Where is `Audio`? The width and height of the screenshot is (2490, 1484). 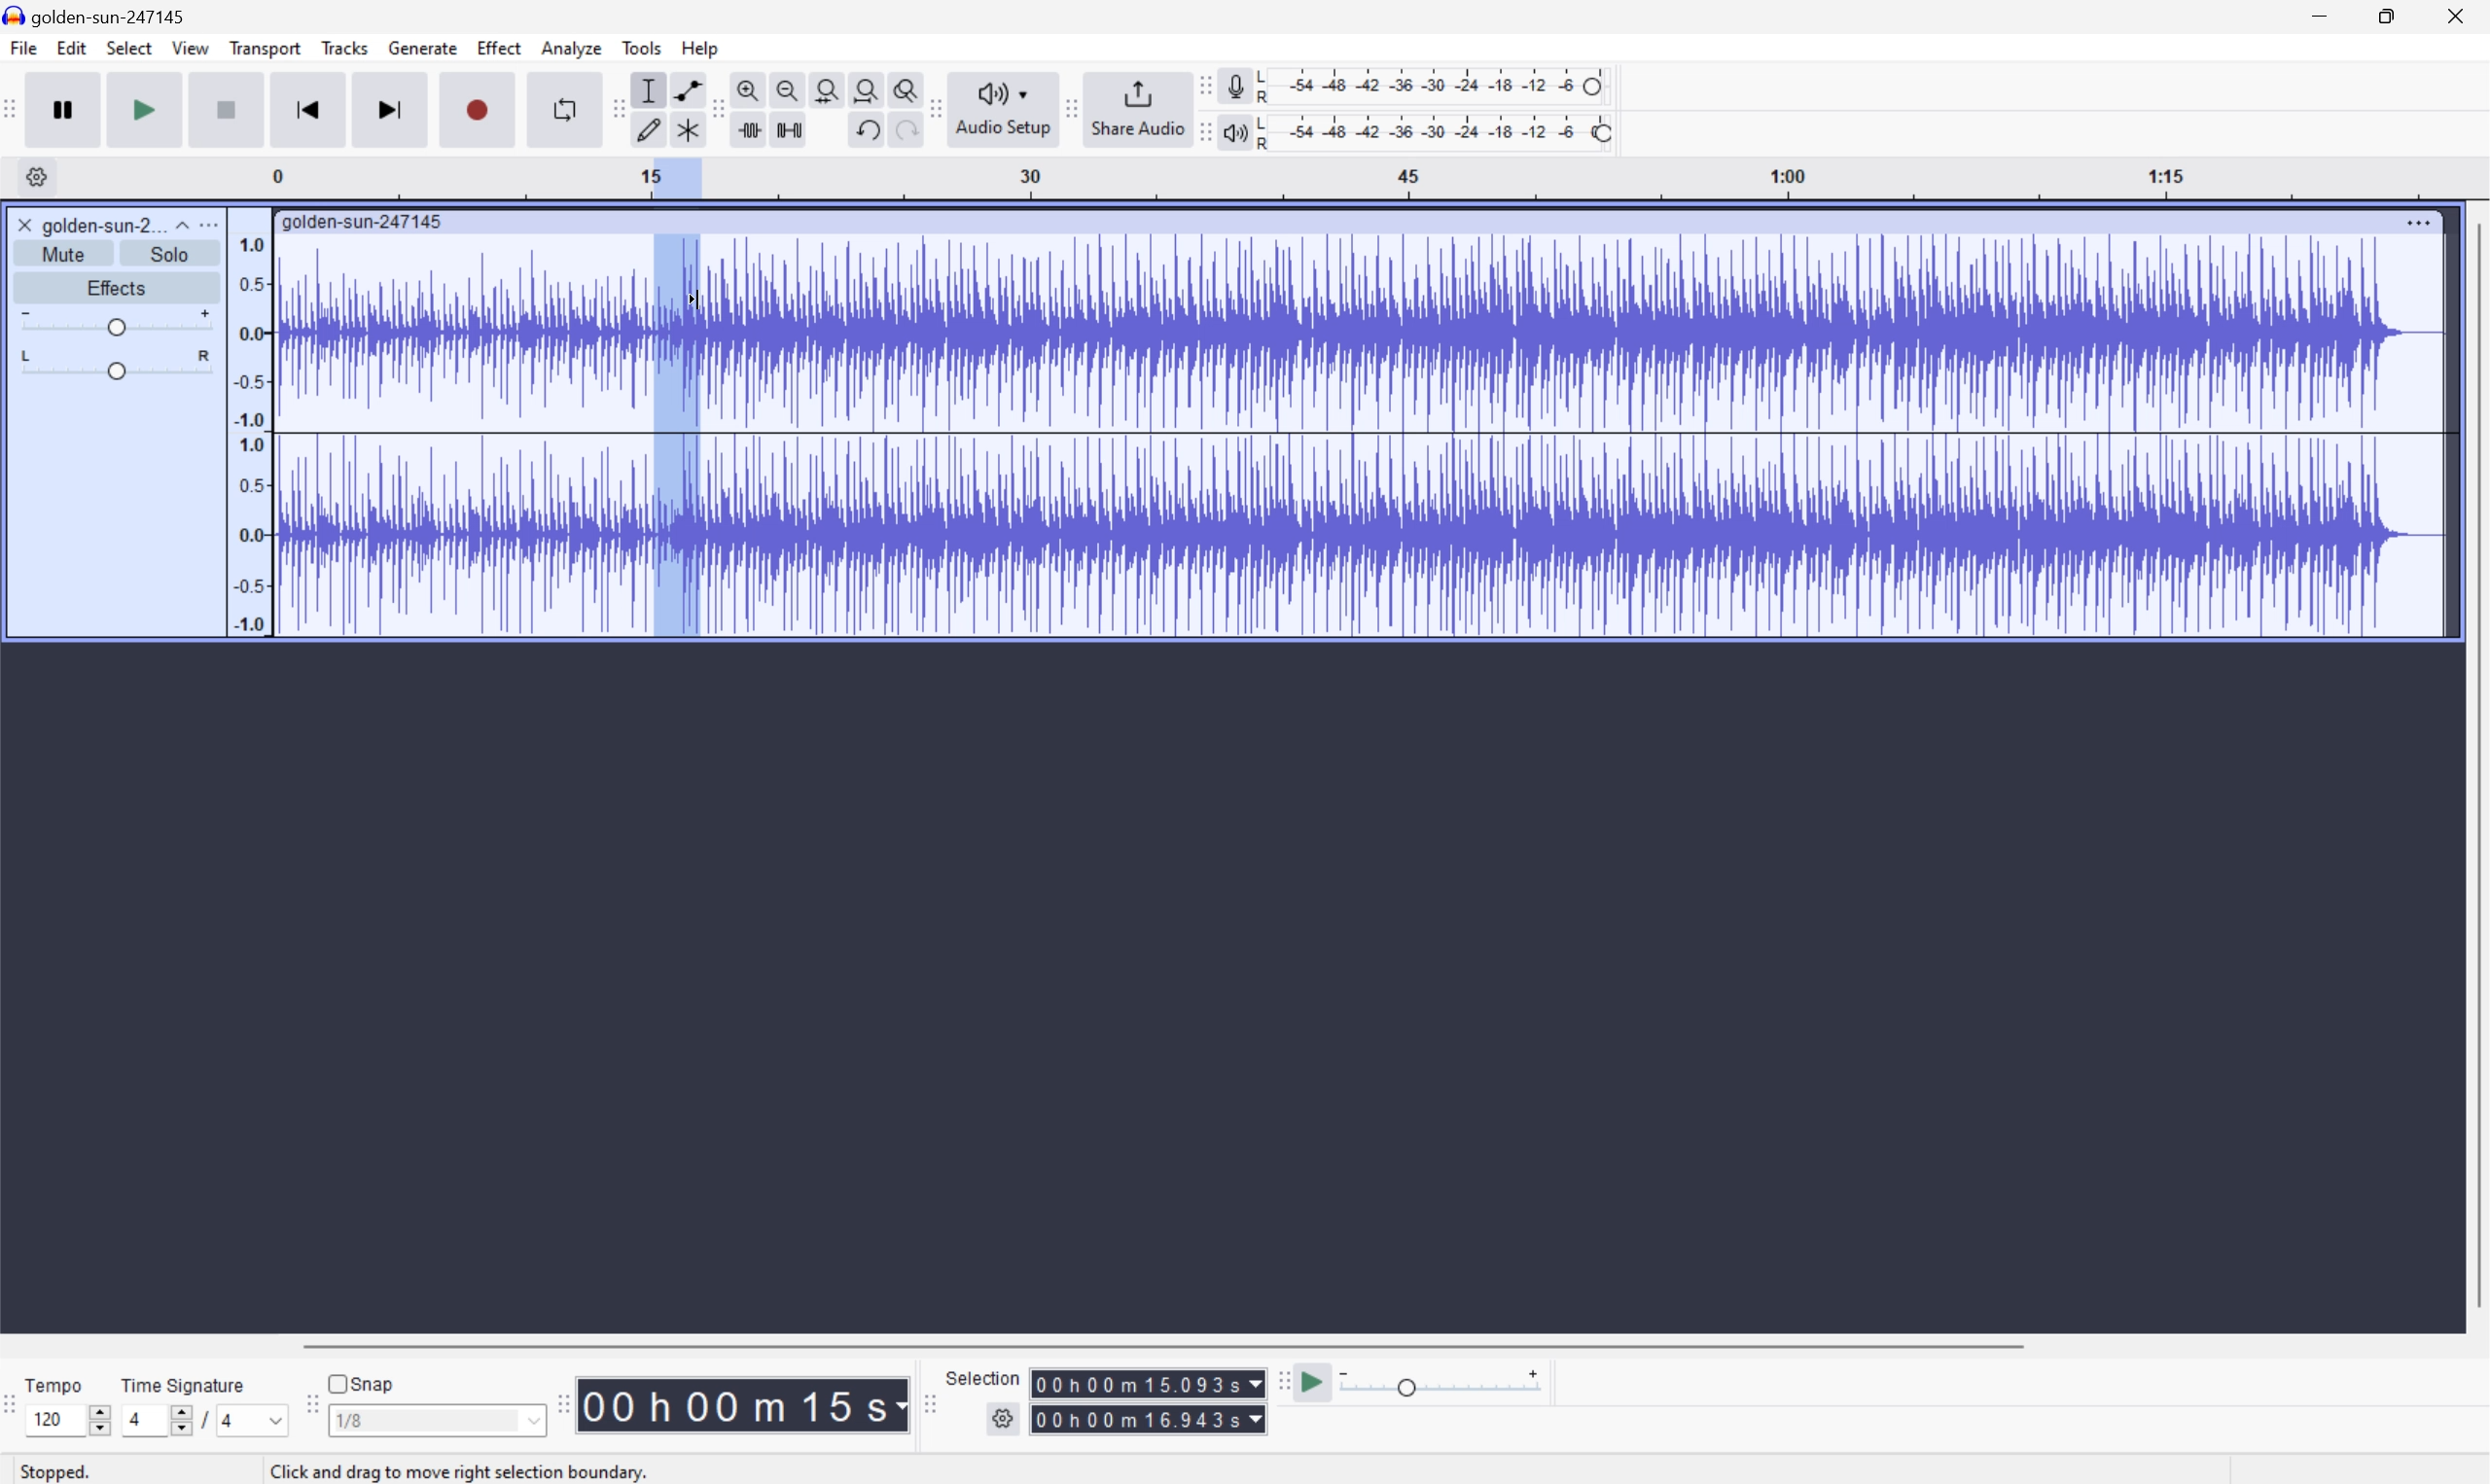 Audio is located at coordinates (1362, 438).